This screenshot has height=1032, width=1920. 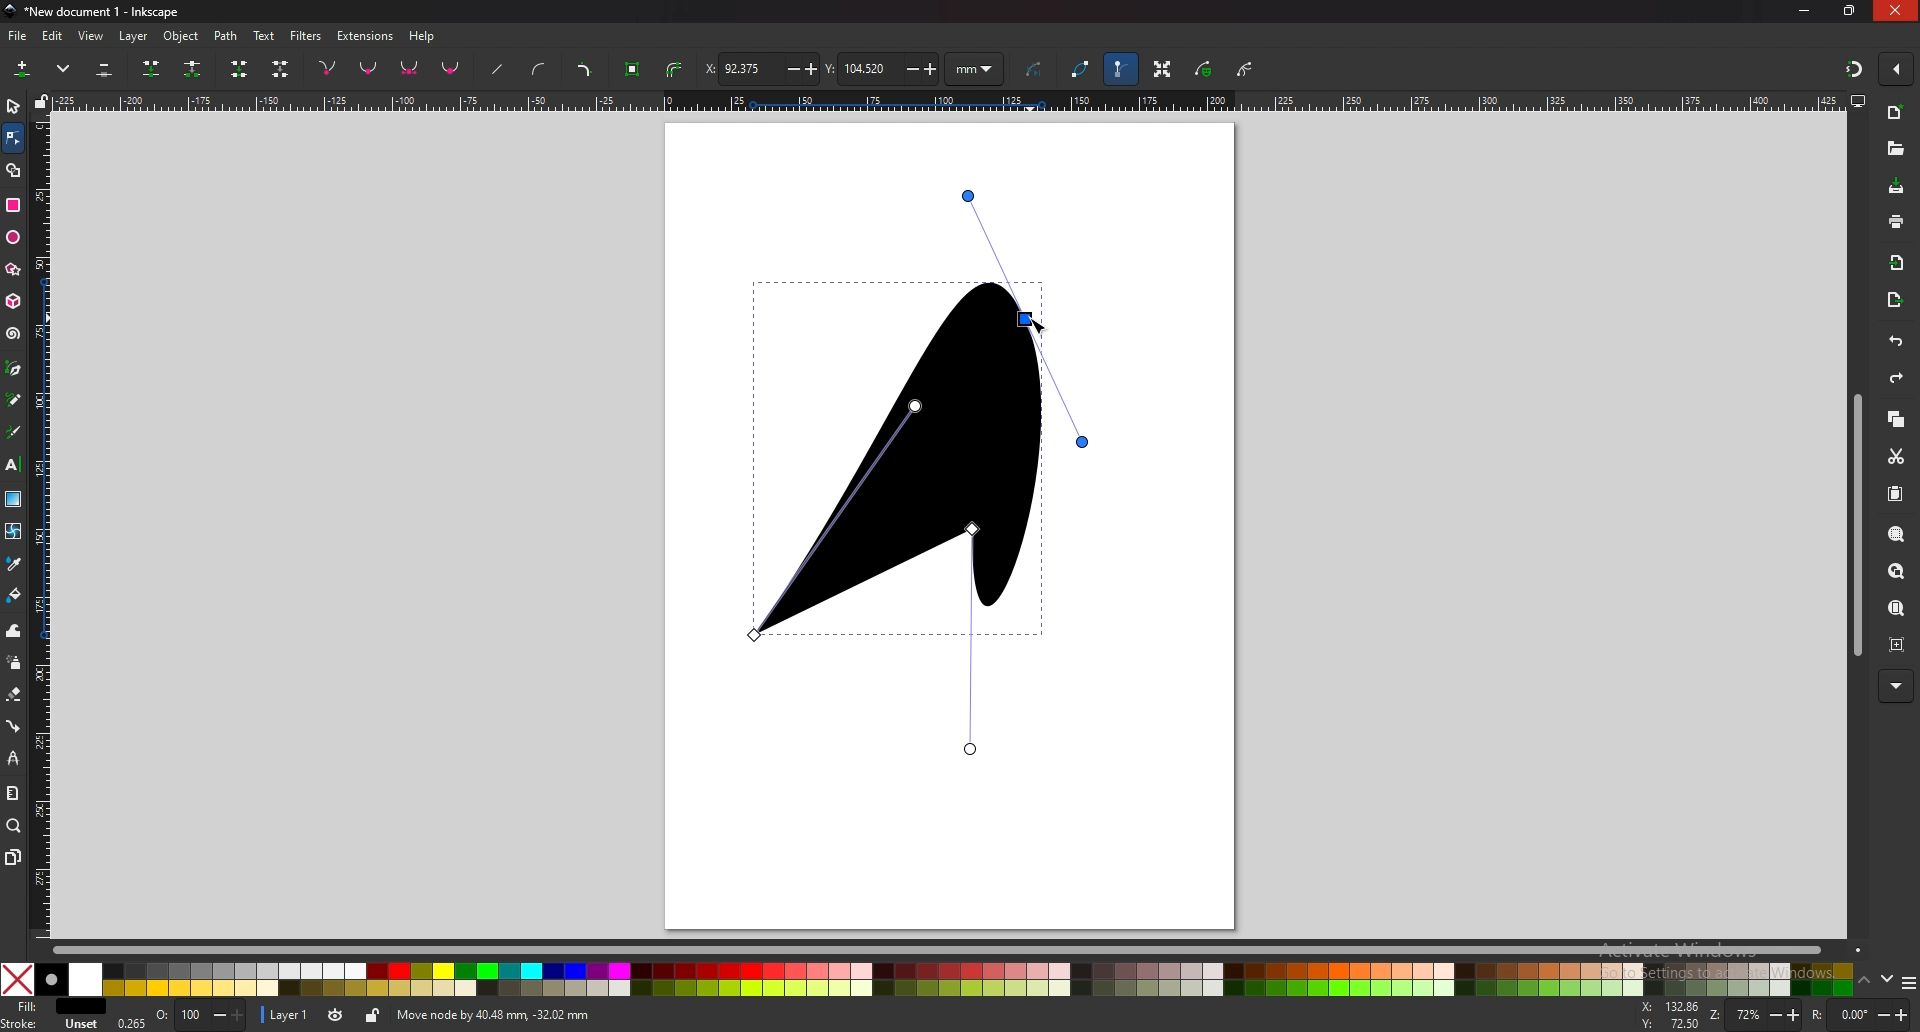 What do you see at coordinates (366, 37) in the screenshot?
I see `extensions` at bounding box center [366, 37].